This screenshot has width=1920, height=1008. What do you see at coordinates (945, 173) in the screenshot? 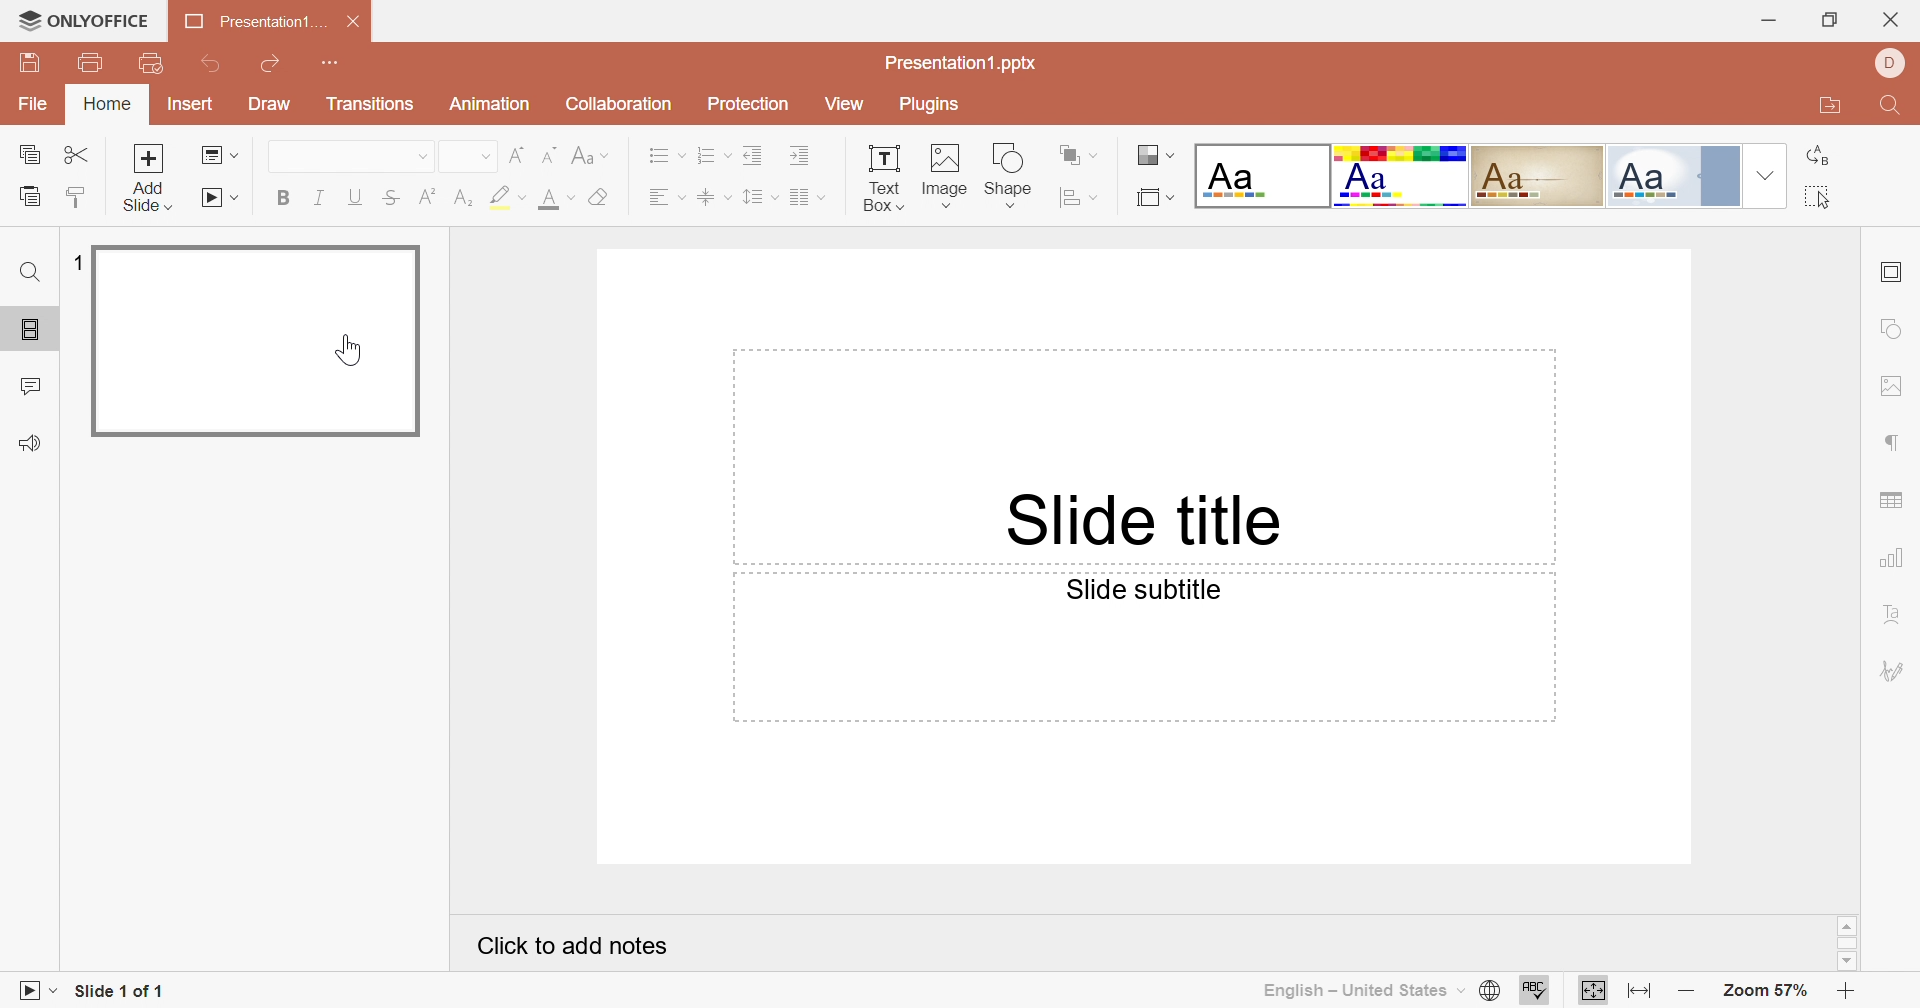
I see `Image` at bounding box center [945, 173].